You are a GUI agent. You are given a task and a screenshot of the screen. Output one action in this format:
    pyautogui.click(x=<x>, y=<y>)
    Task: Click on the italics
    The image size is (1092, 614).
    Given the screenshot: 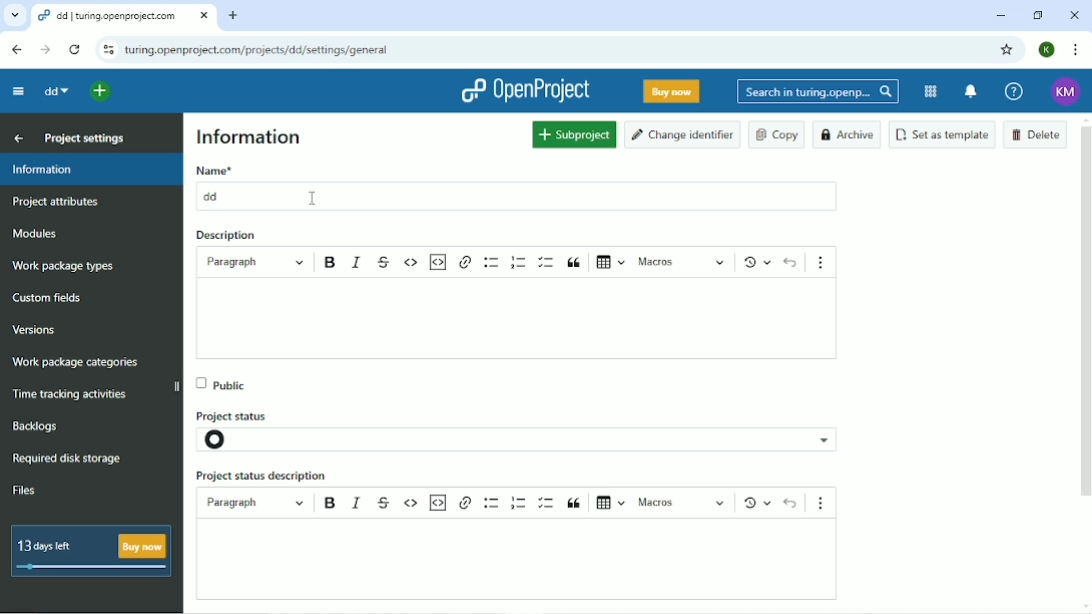 What is the action you would take?
    pyautogui.click(x=359, y=501)
    